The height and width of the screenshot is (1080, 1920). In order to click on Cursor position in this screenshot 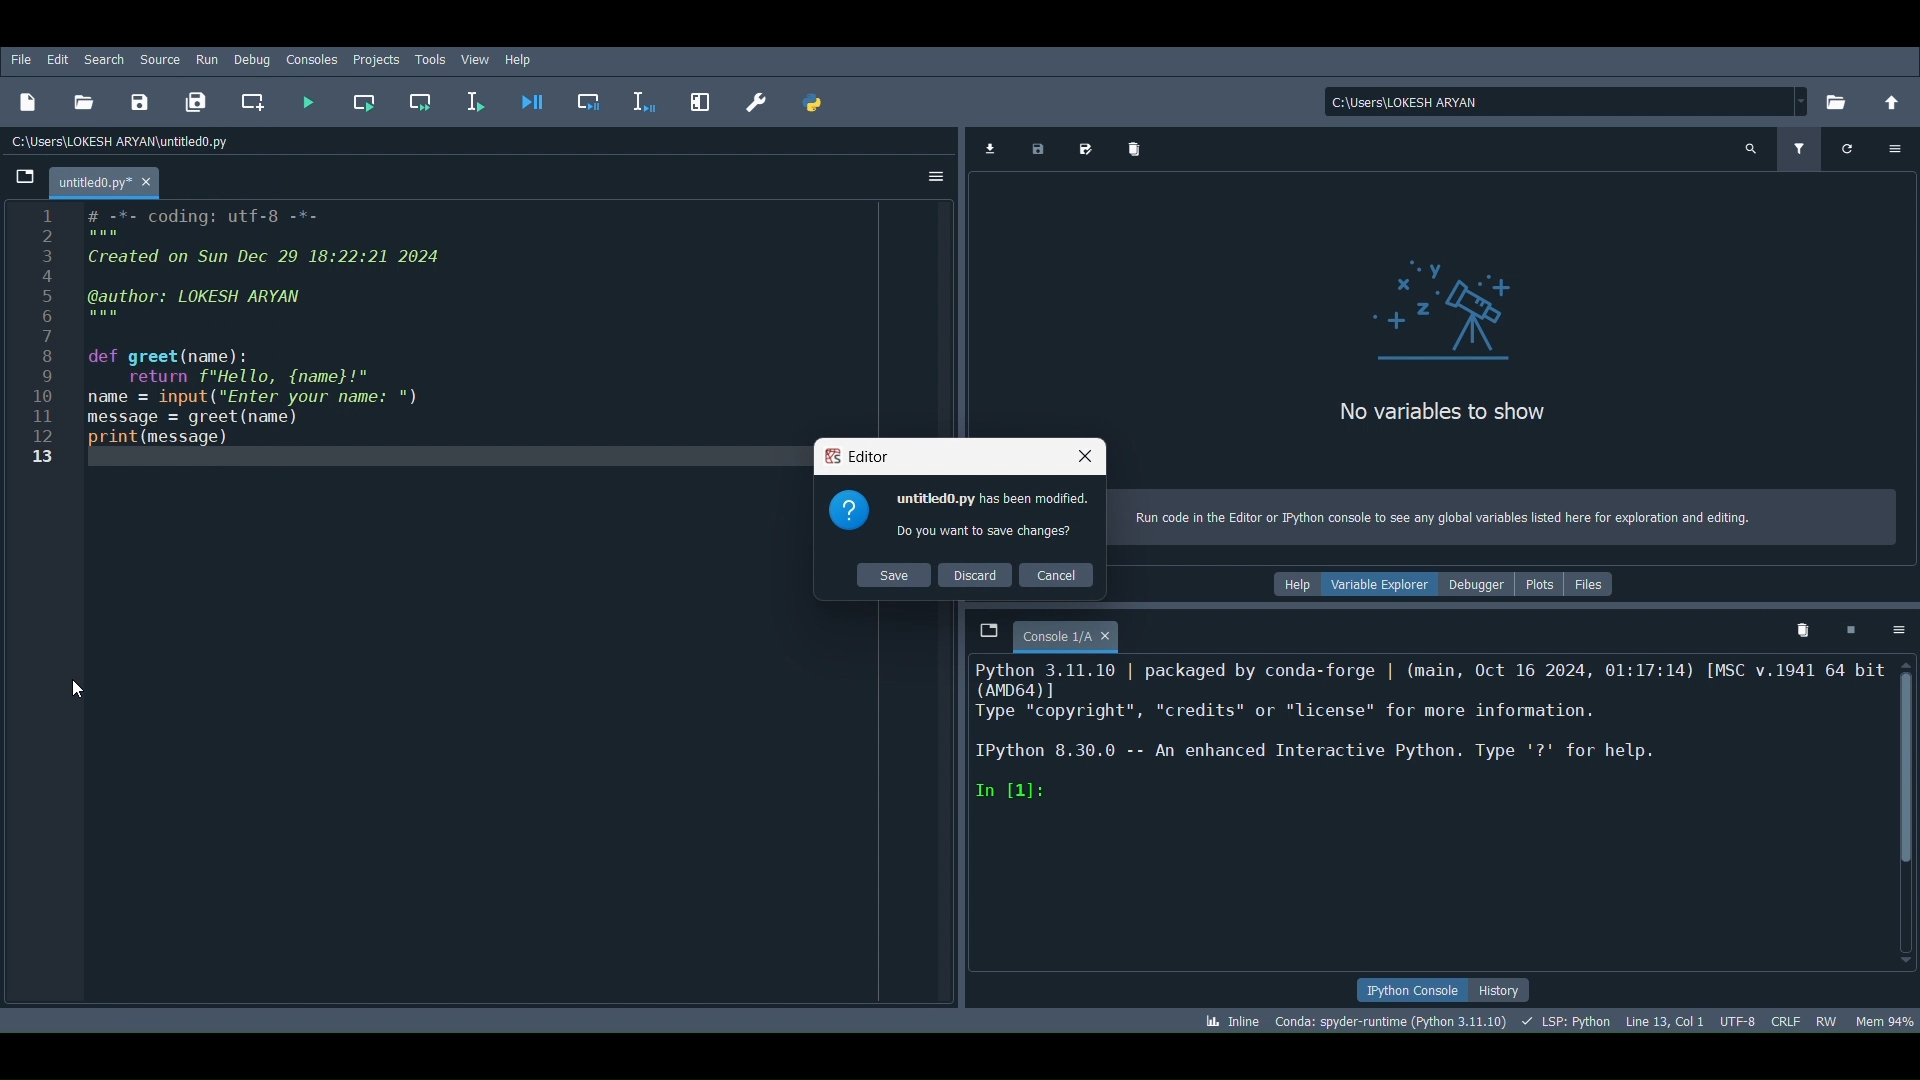, I will do `click(1667, 1021)`.